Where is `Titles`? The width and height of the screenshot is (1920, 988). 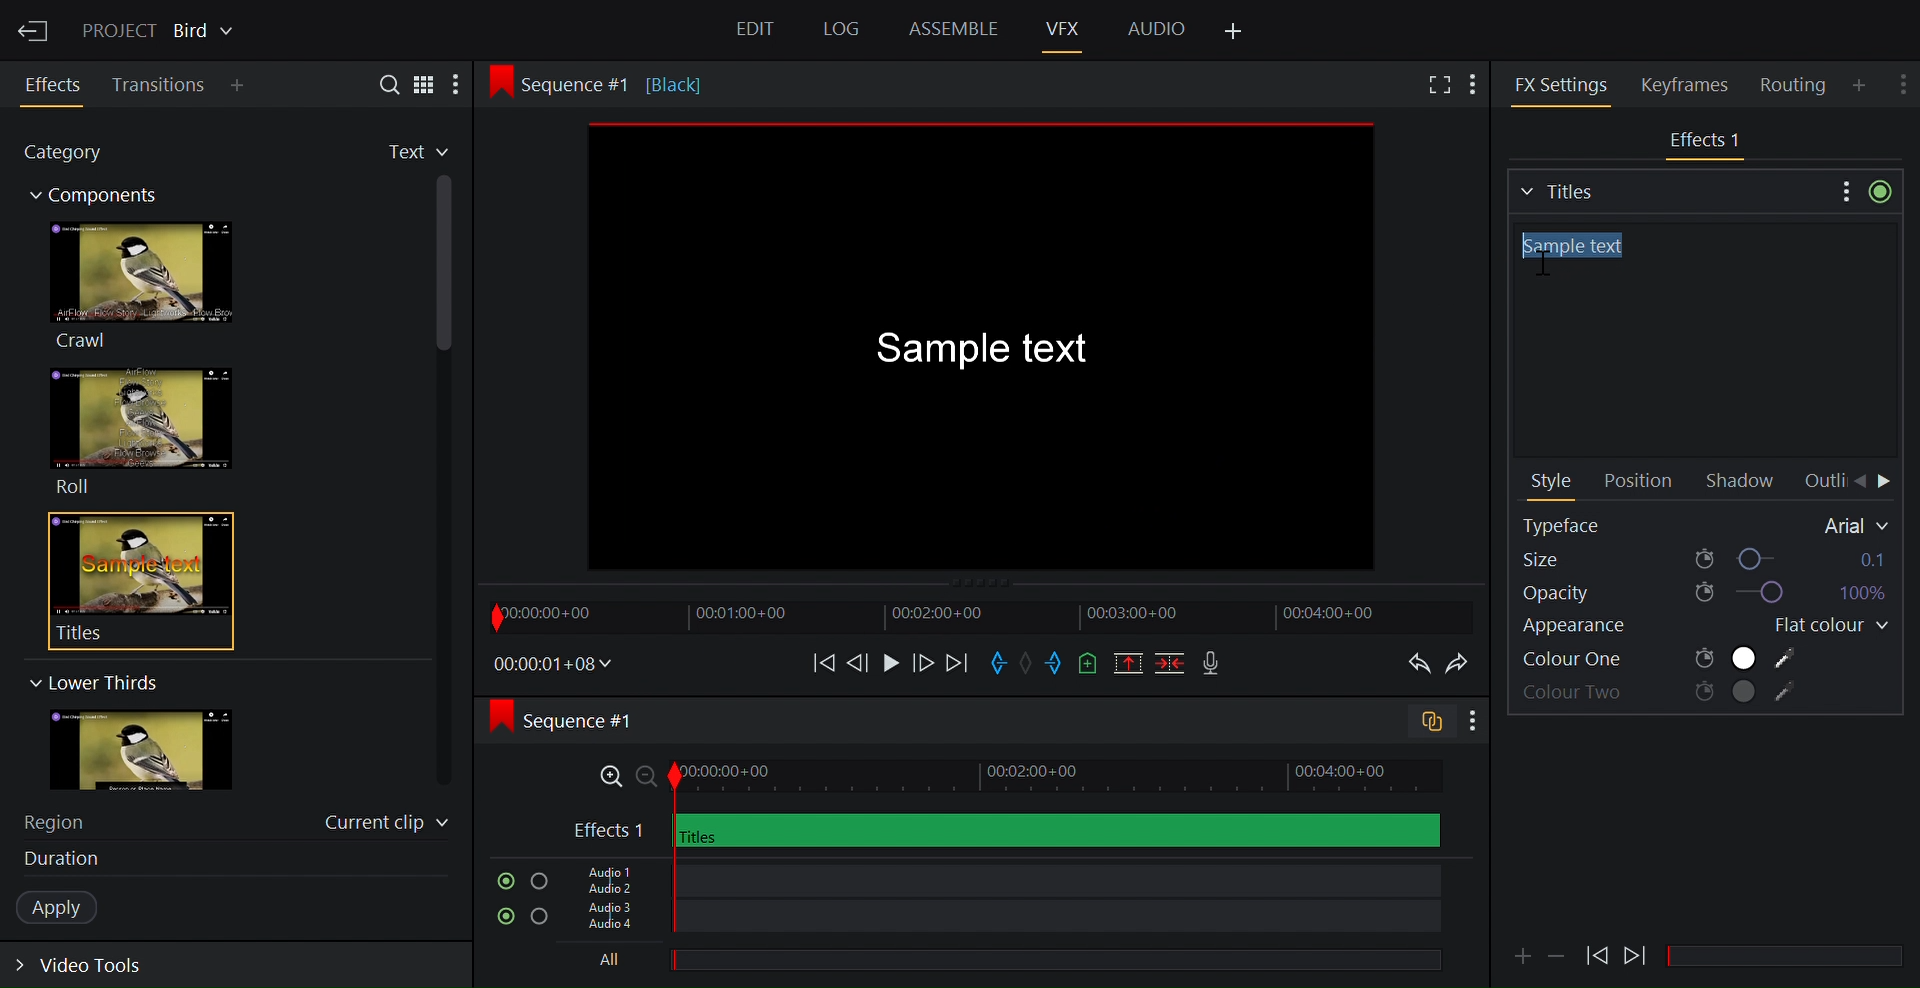 Titles is located at coordinates (1669, 189).